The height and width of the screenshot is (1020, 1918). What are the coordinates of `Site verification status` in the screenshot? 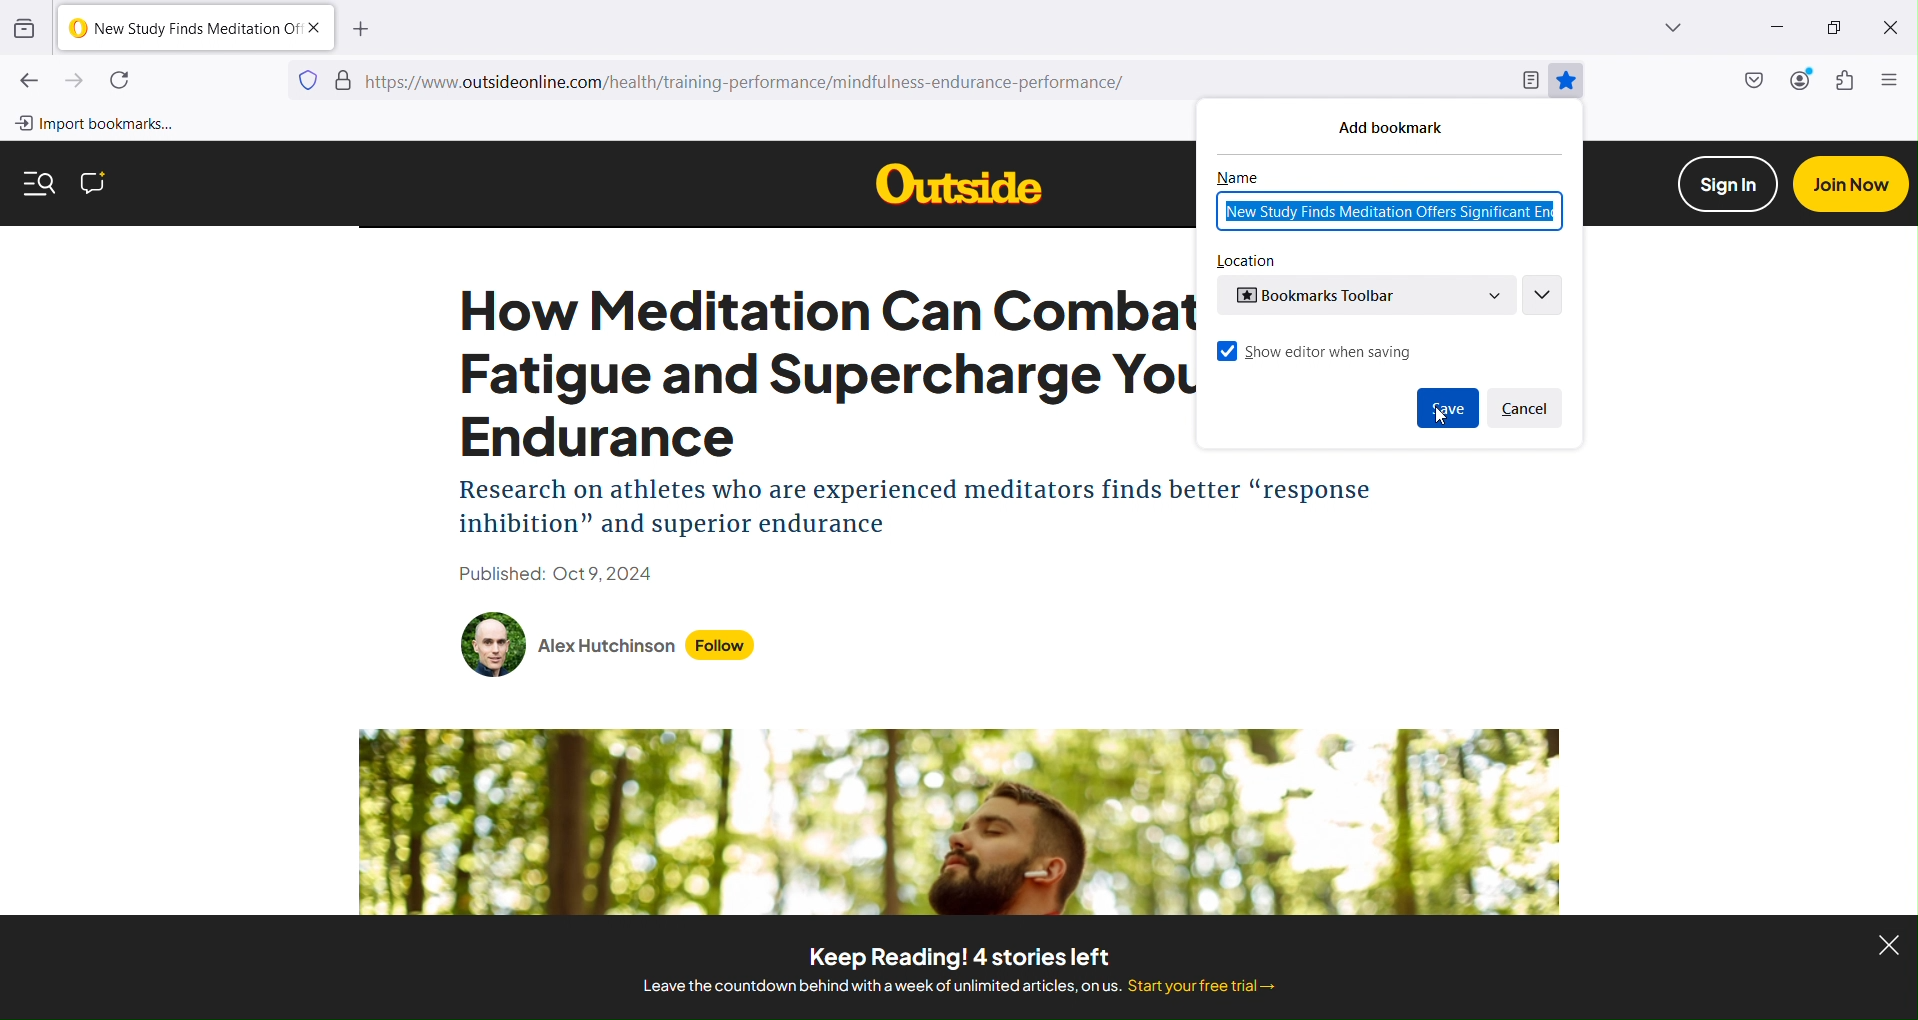 It's located at (344, 79).